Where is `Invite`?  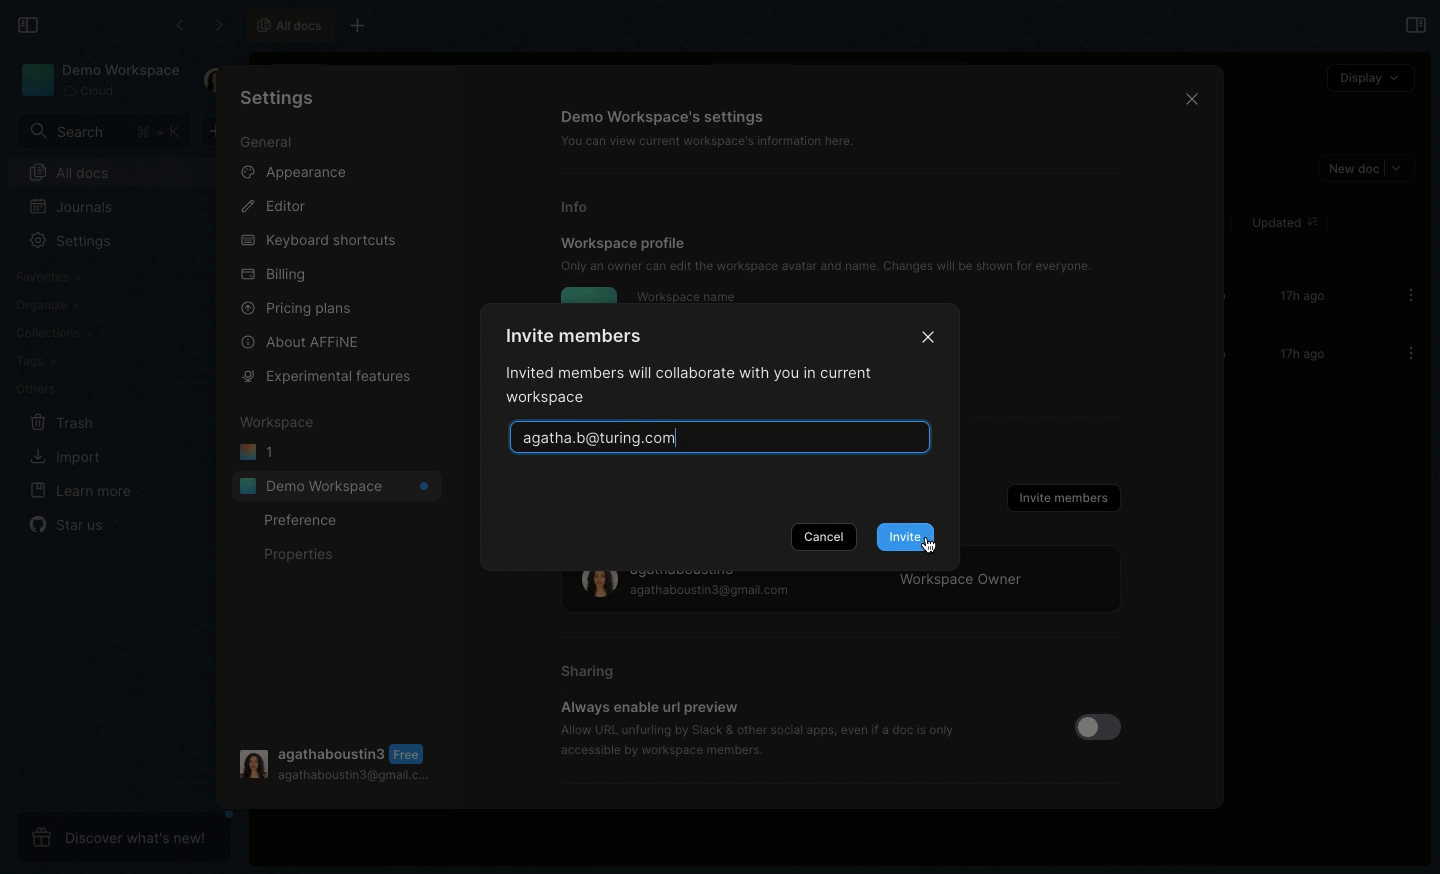 Invite is located at coordinates (905, 537).